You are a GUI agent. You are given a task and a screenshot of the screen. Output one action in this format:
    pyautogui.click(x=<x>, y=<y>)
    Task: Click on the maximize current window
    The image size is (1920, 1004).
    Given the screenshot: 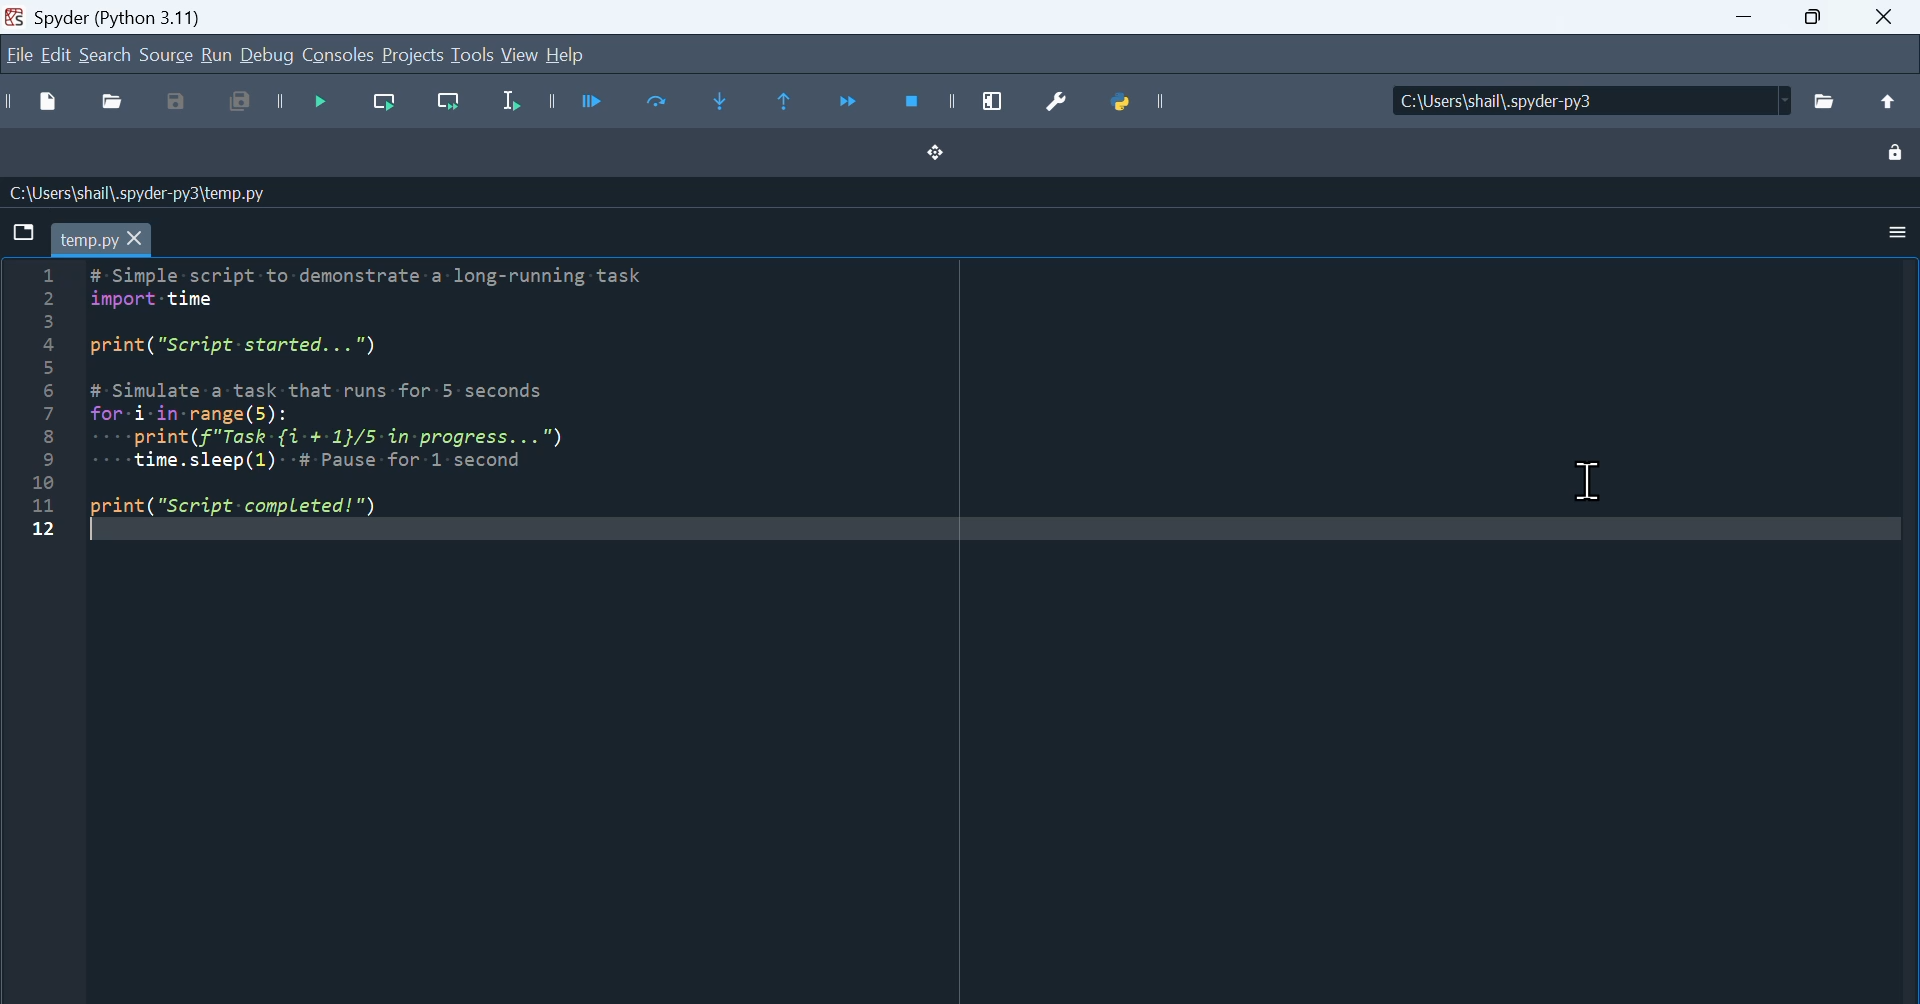 What is the action you would take?
    pyautogui.click(x=993, y=104)
    